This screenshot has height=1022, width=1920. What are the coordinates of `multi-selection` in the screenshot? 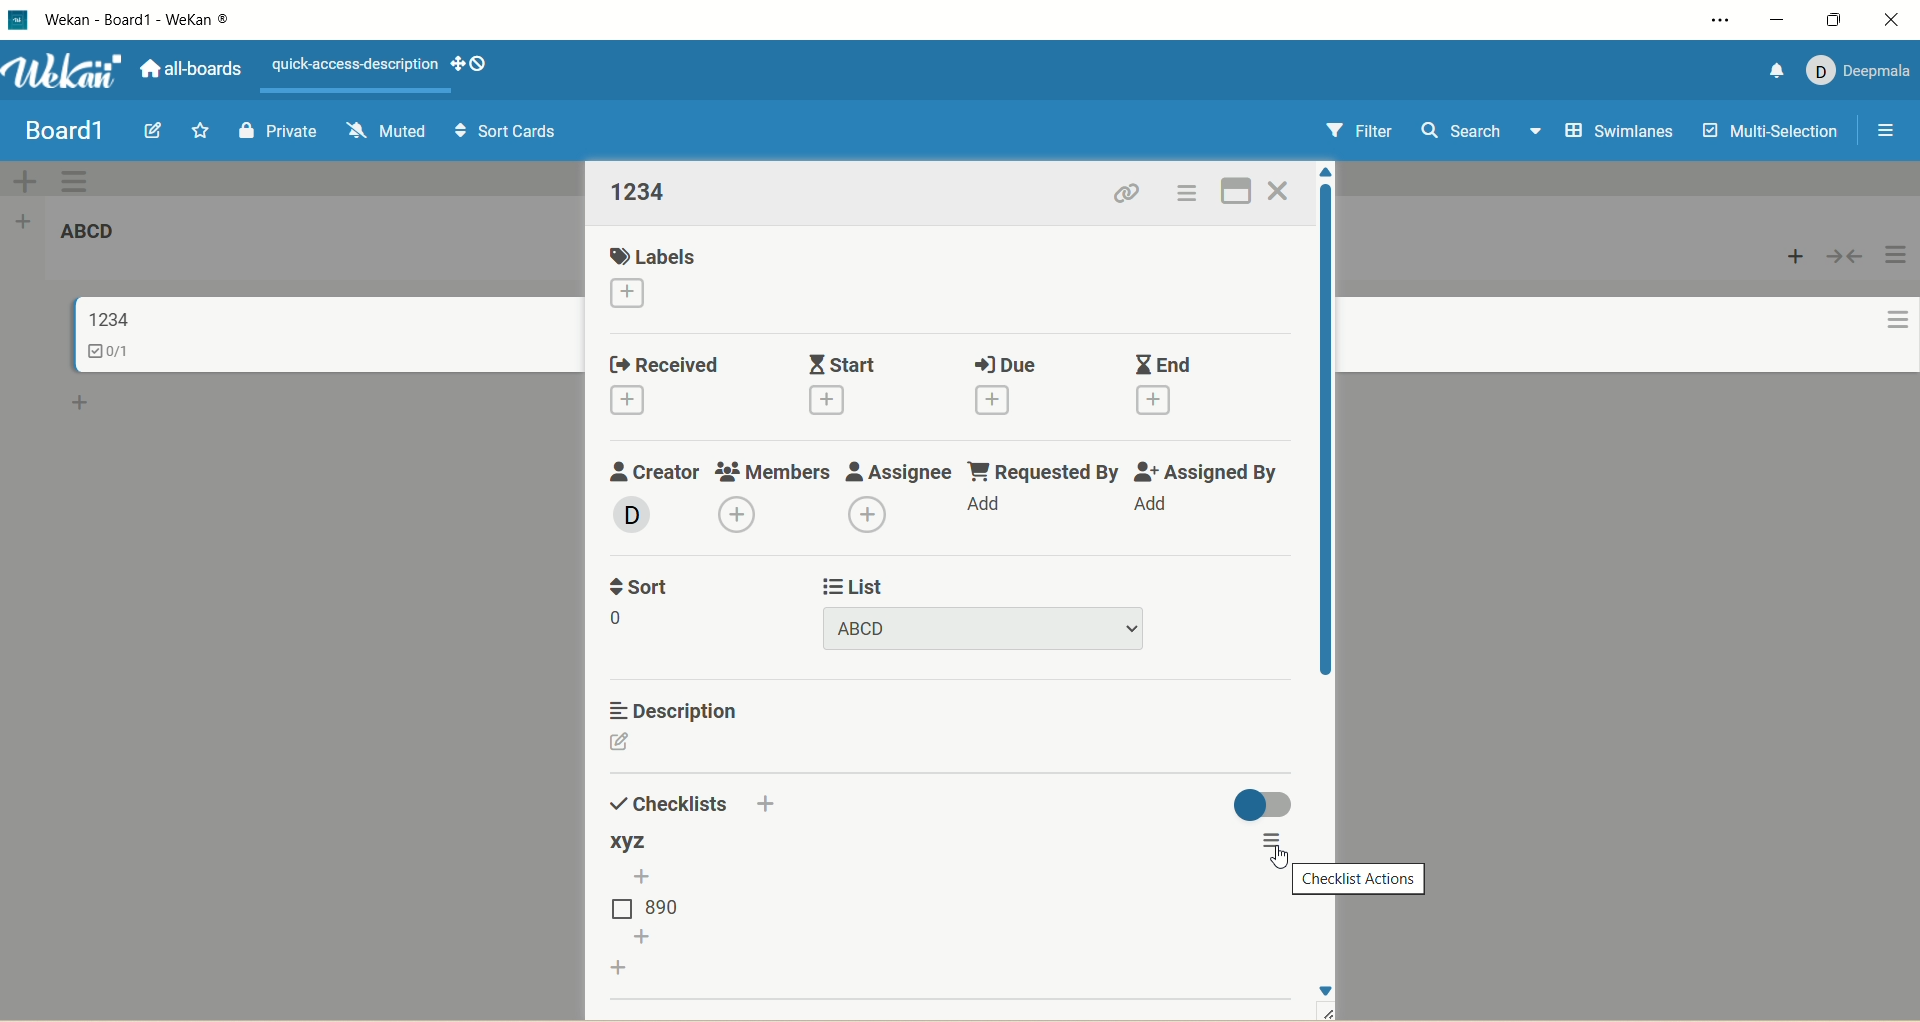 It's located at (1768, 133).